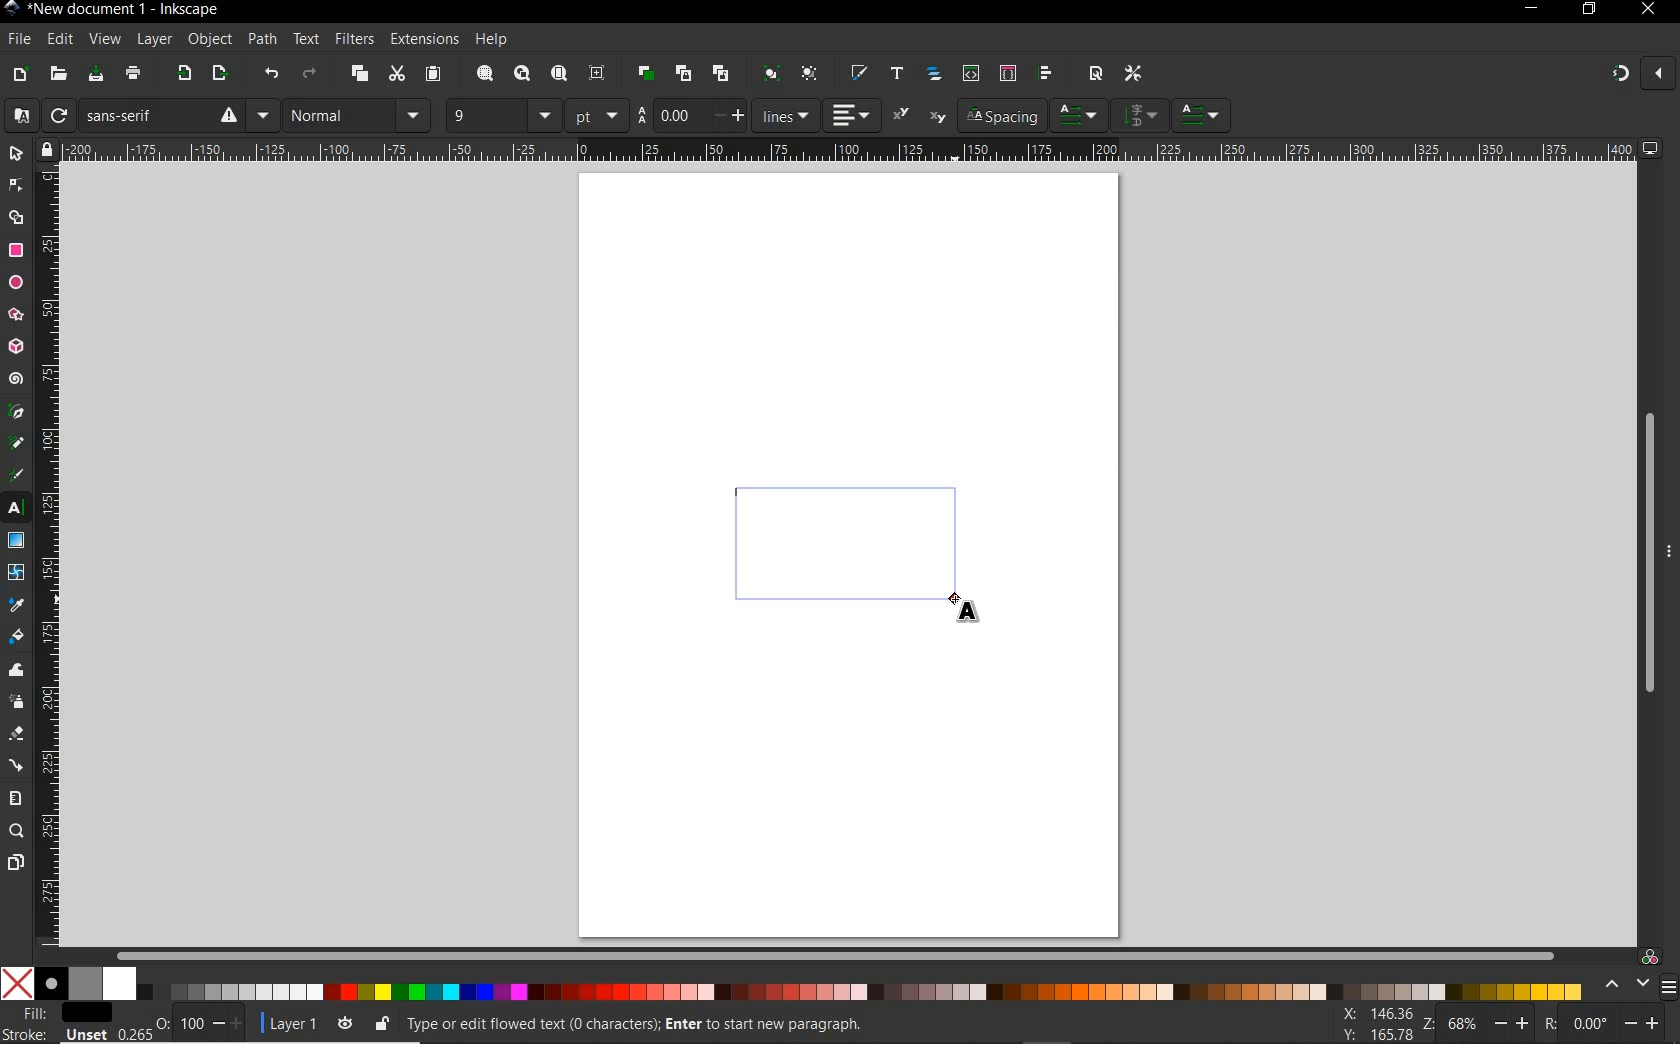 The height and width of the screenshot is (1044, 1680). I want to click on new, so click(19, 75).